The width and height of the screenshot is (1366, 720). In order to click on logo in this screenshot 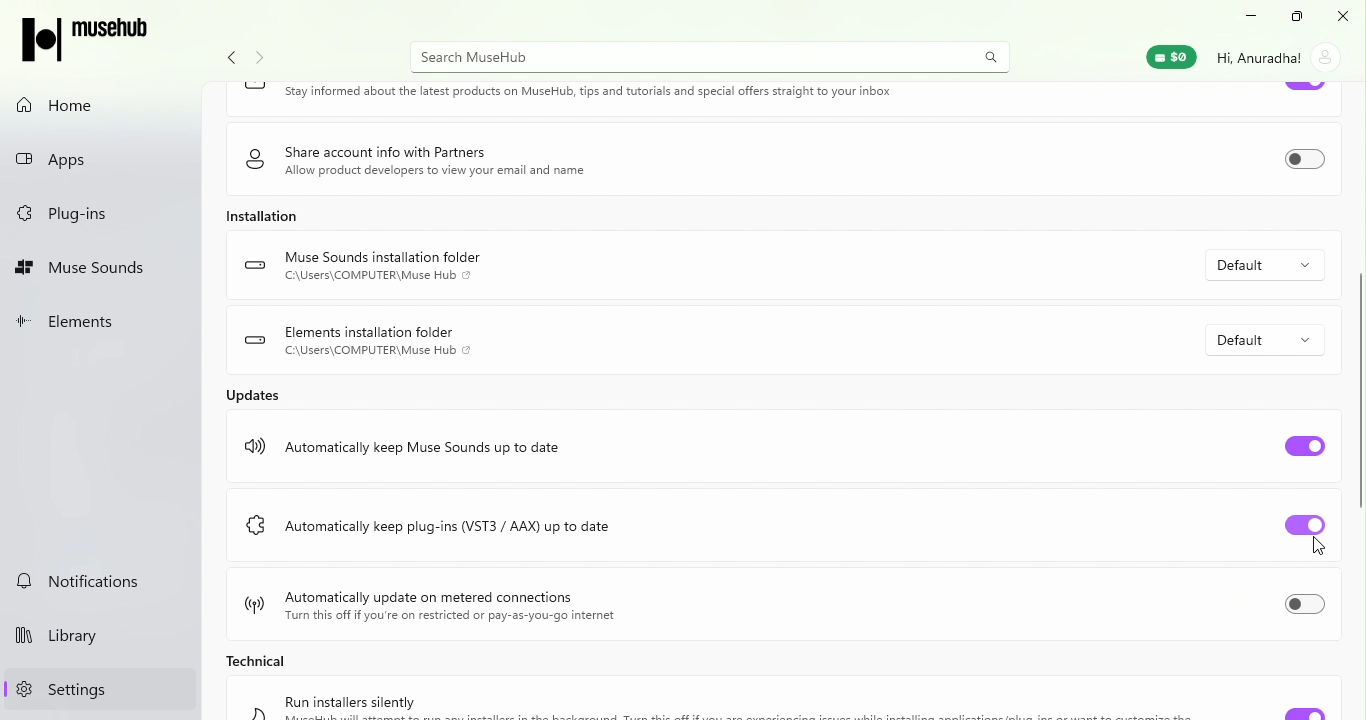, I will do `click(255, 158)`.